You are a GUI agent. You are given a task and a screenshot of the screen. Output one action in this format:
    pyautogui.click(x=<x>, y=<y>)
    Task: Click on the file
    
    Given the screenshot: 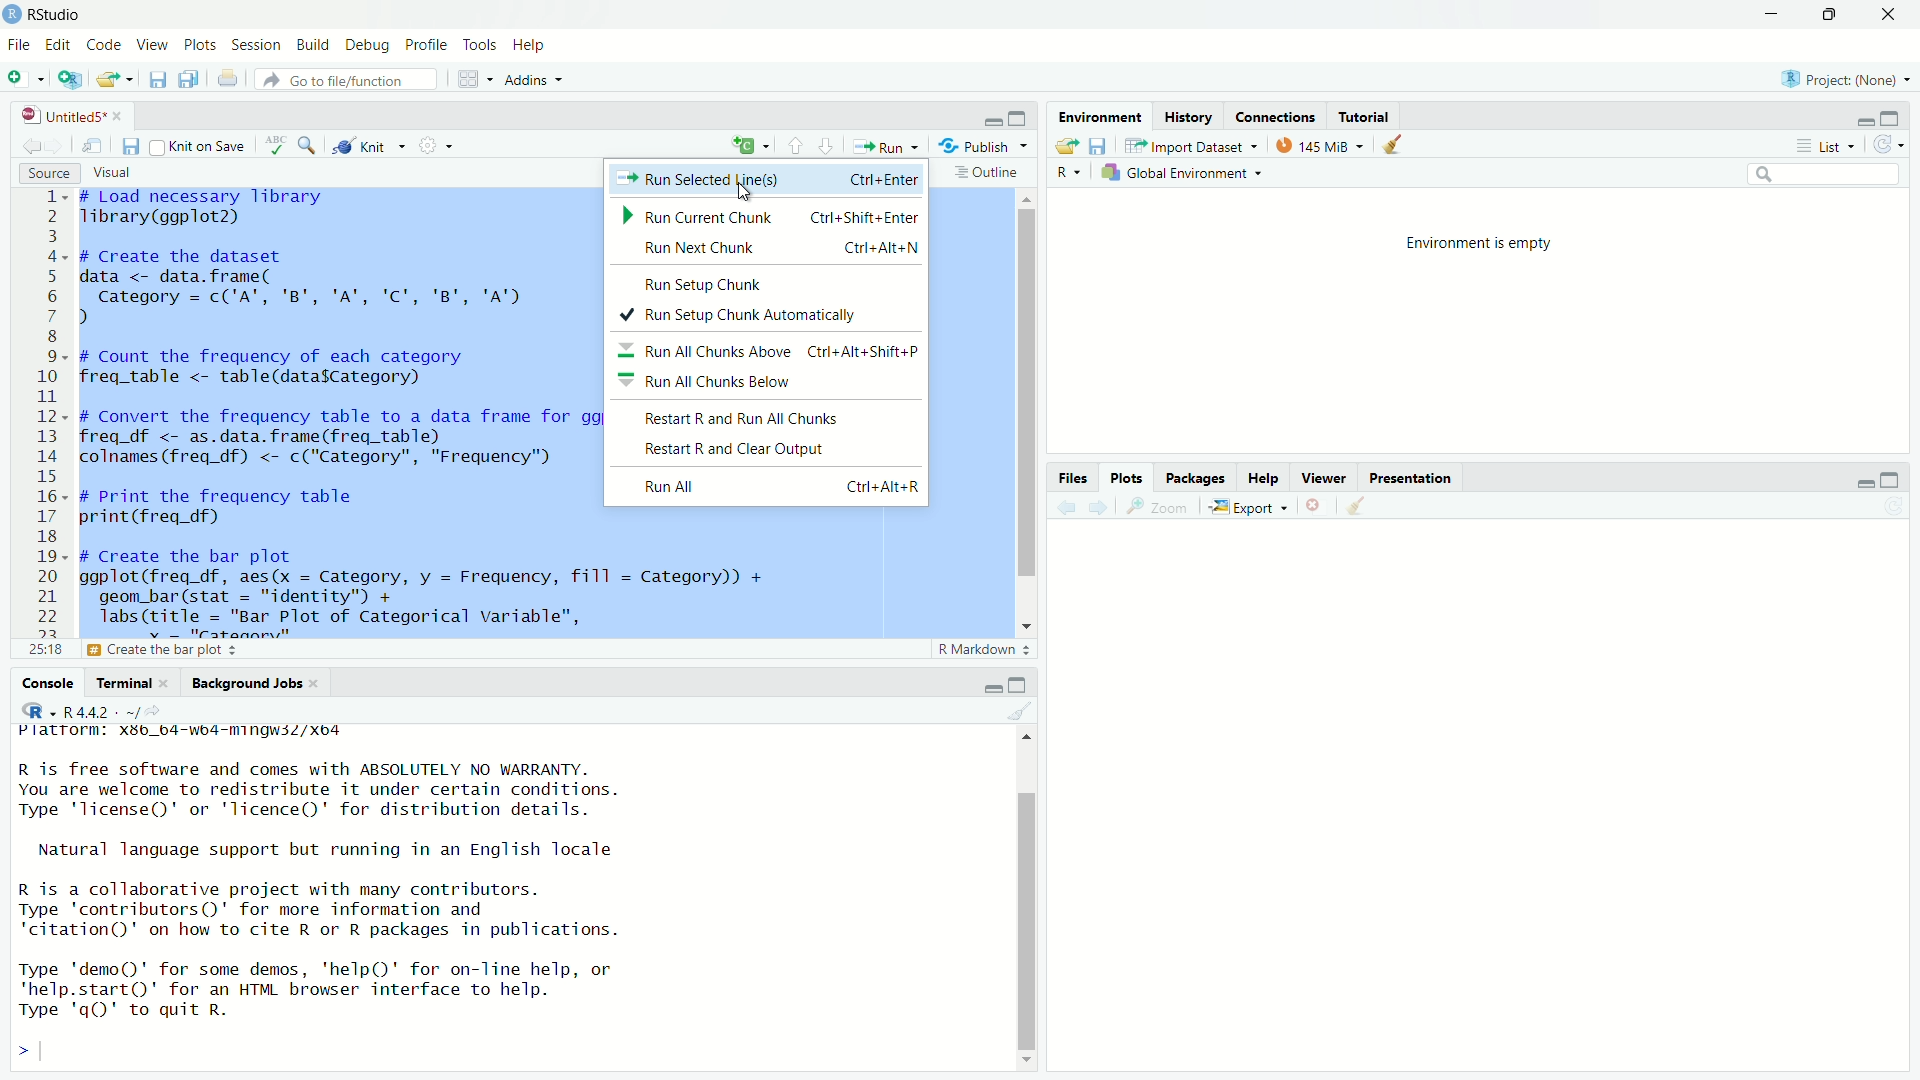 What is the action you would take?
    pyautogui.click(x=16, y=46)
    